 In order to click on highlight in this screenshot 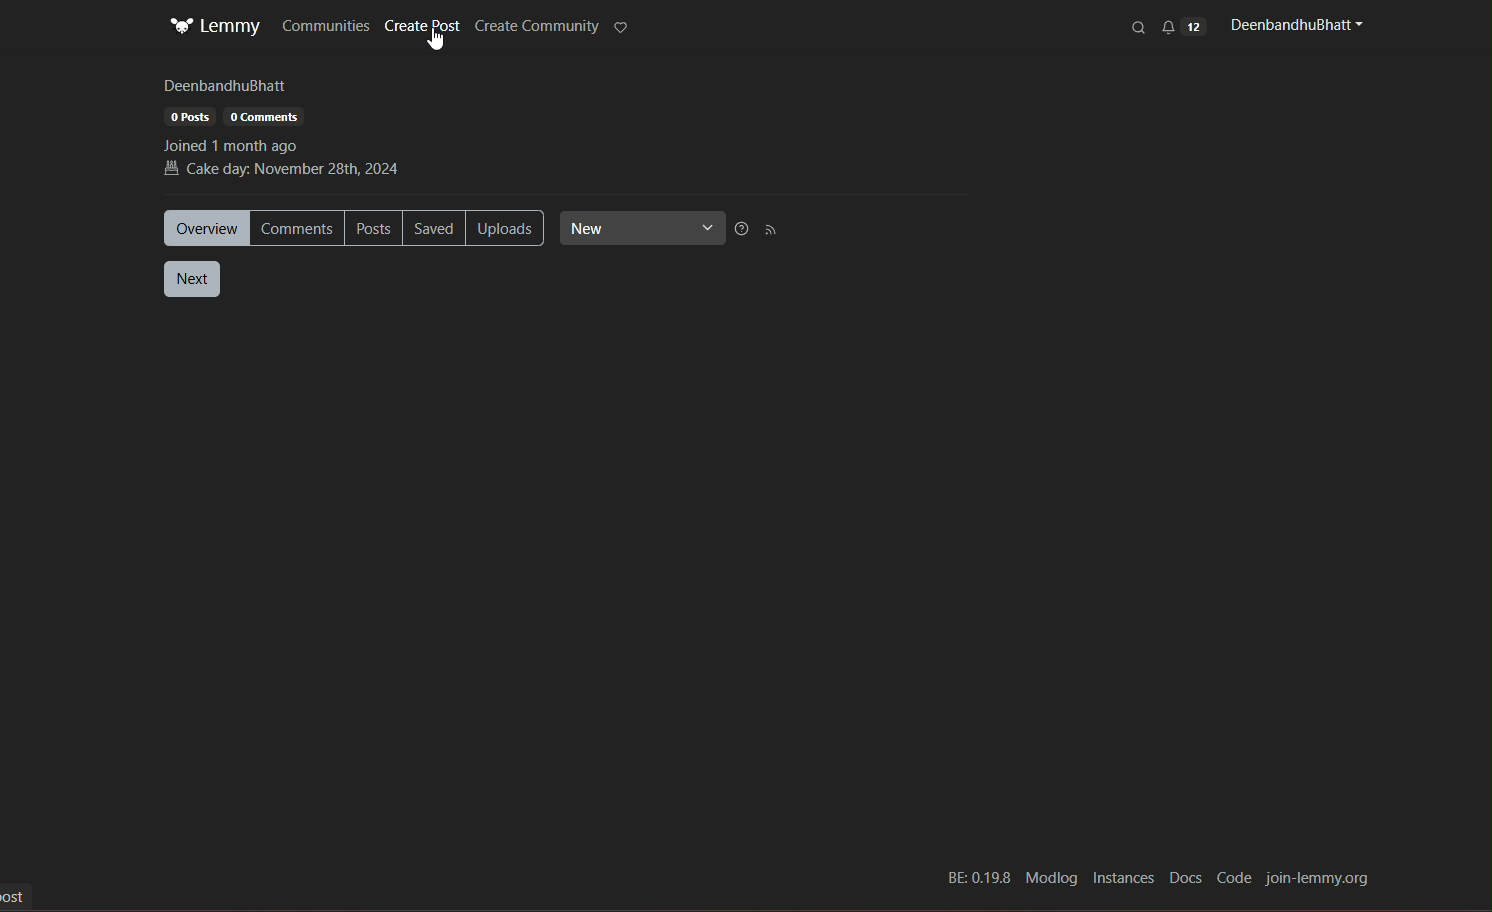, I will do `click(623, 29)`.